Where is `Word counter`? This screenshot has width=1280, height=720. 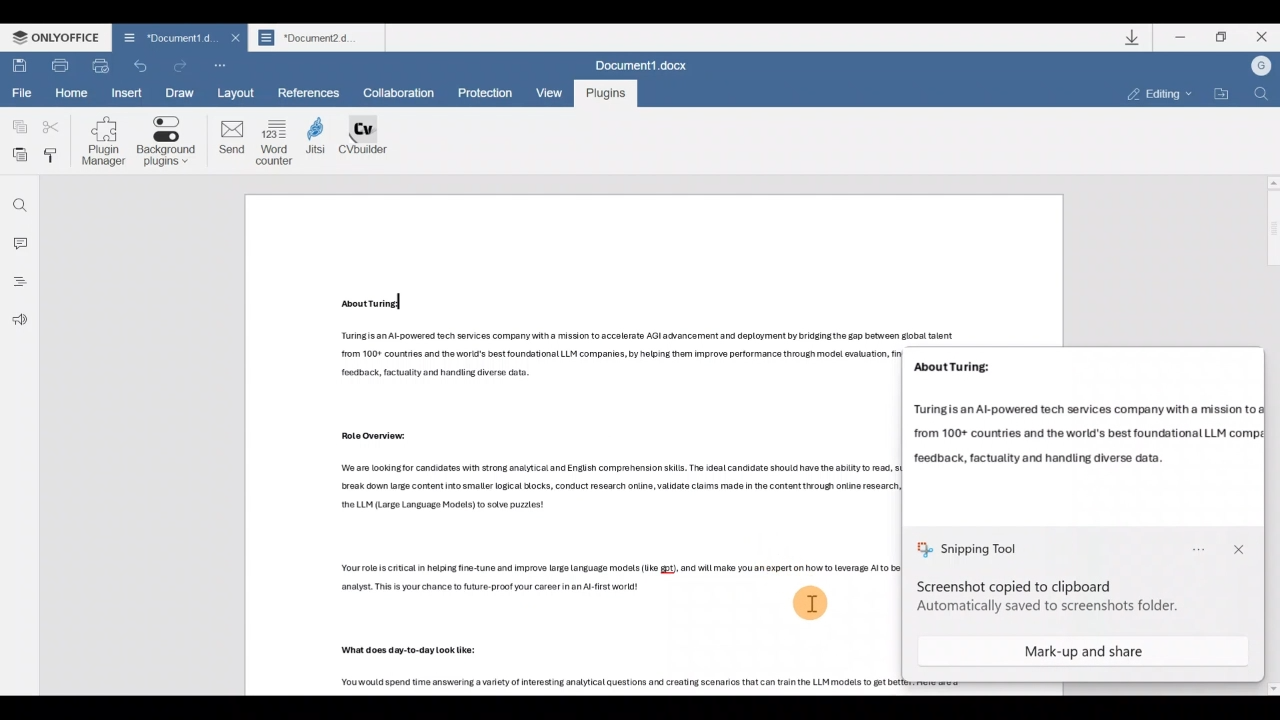
Word counter is located at coordinates (275, 141).